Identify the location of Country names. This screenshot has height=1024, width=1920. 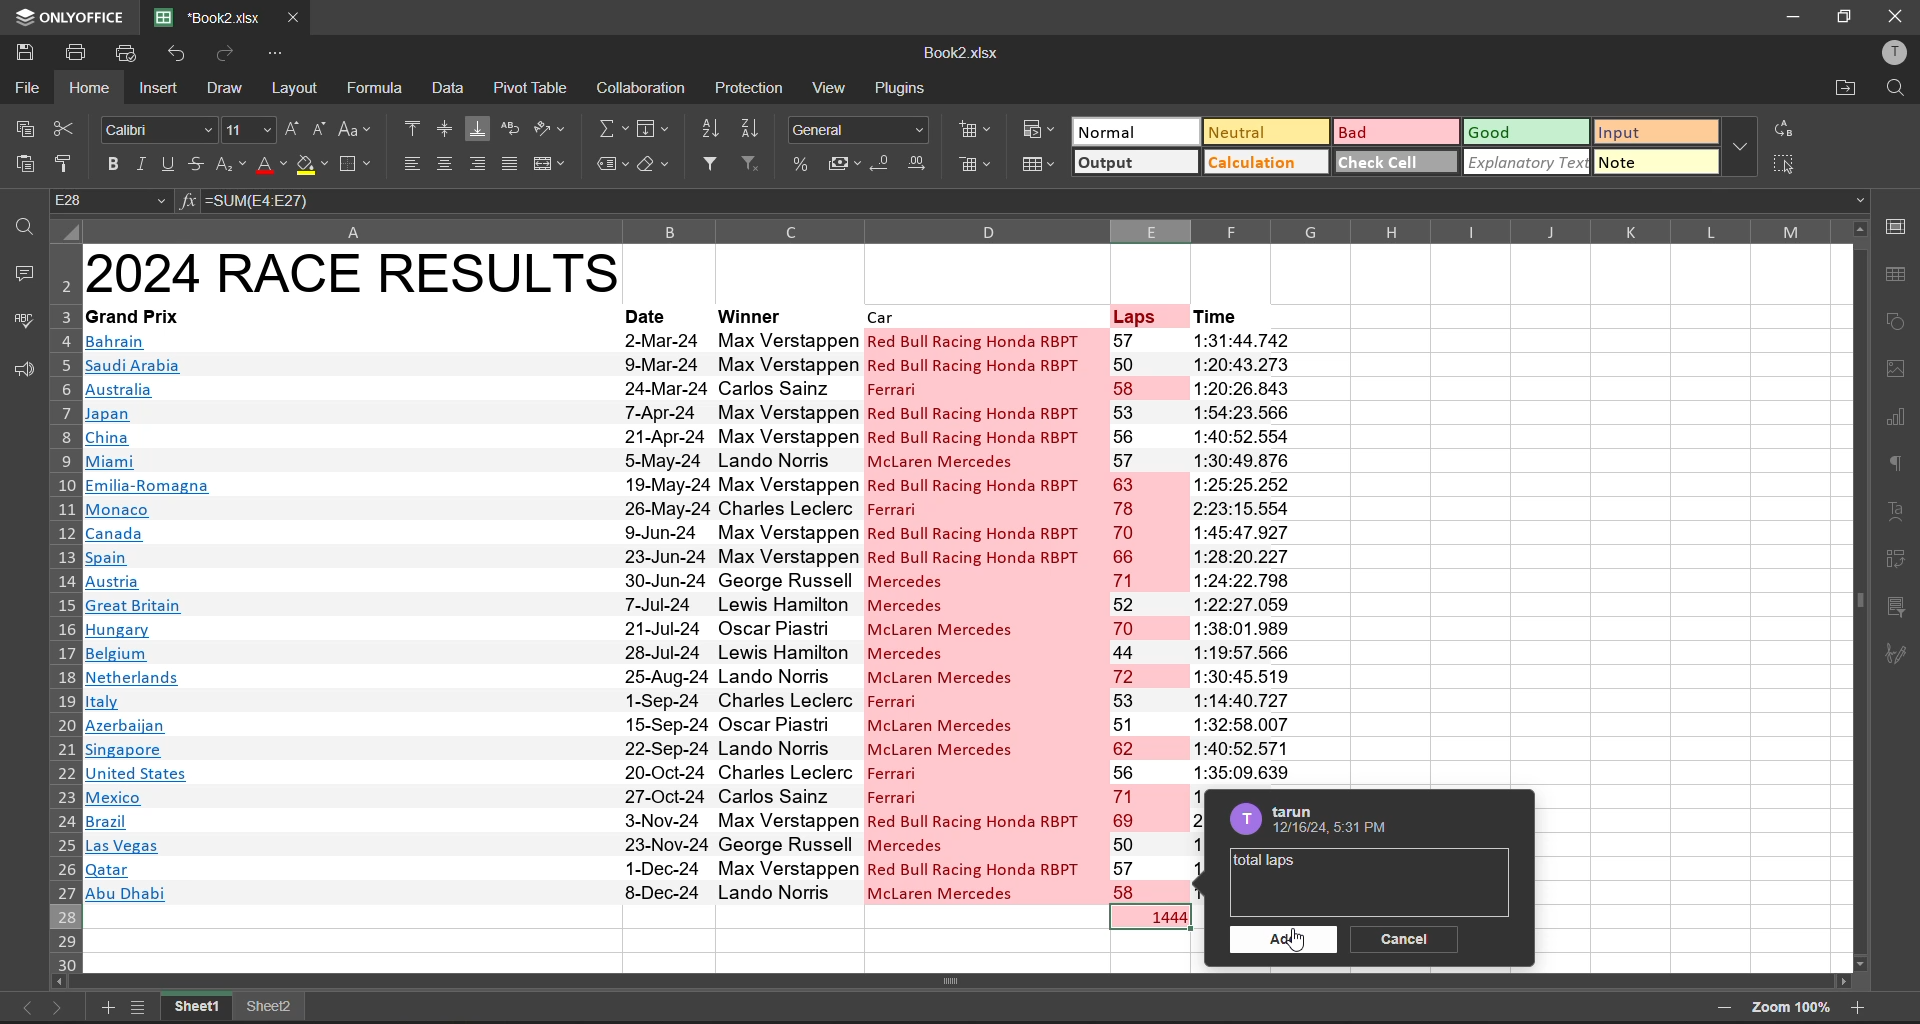
(150, 617).